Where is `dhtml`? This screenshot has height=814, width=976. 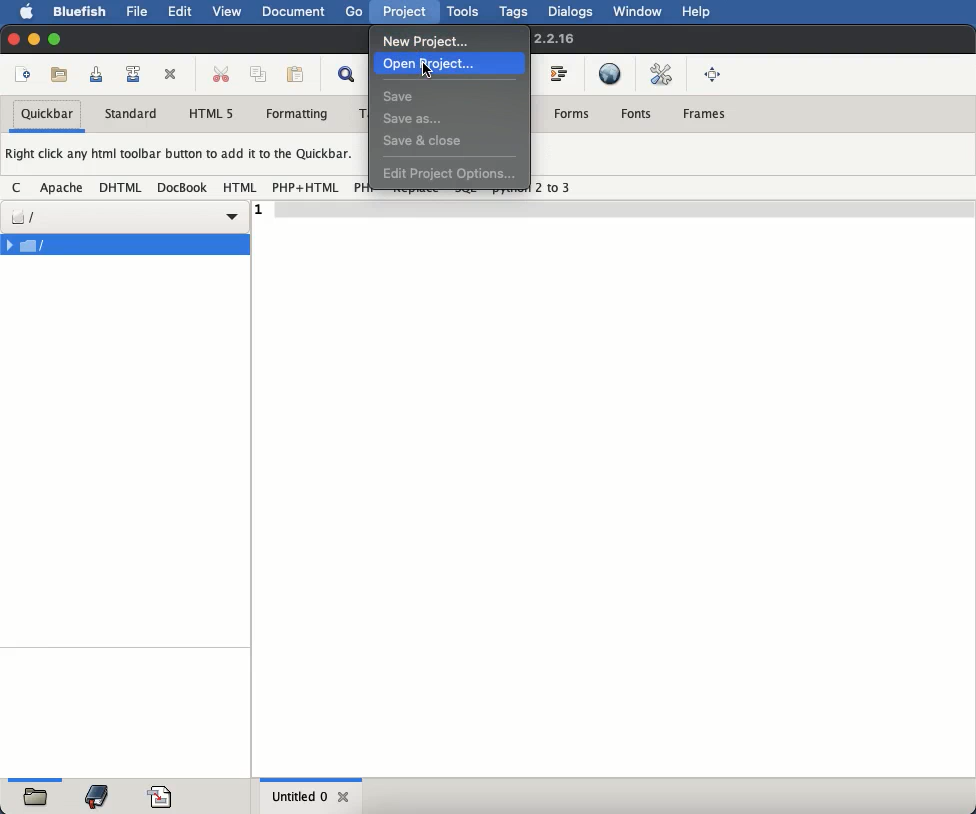 dhtml is located at coordinates (123, 188).